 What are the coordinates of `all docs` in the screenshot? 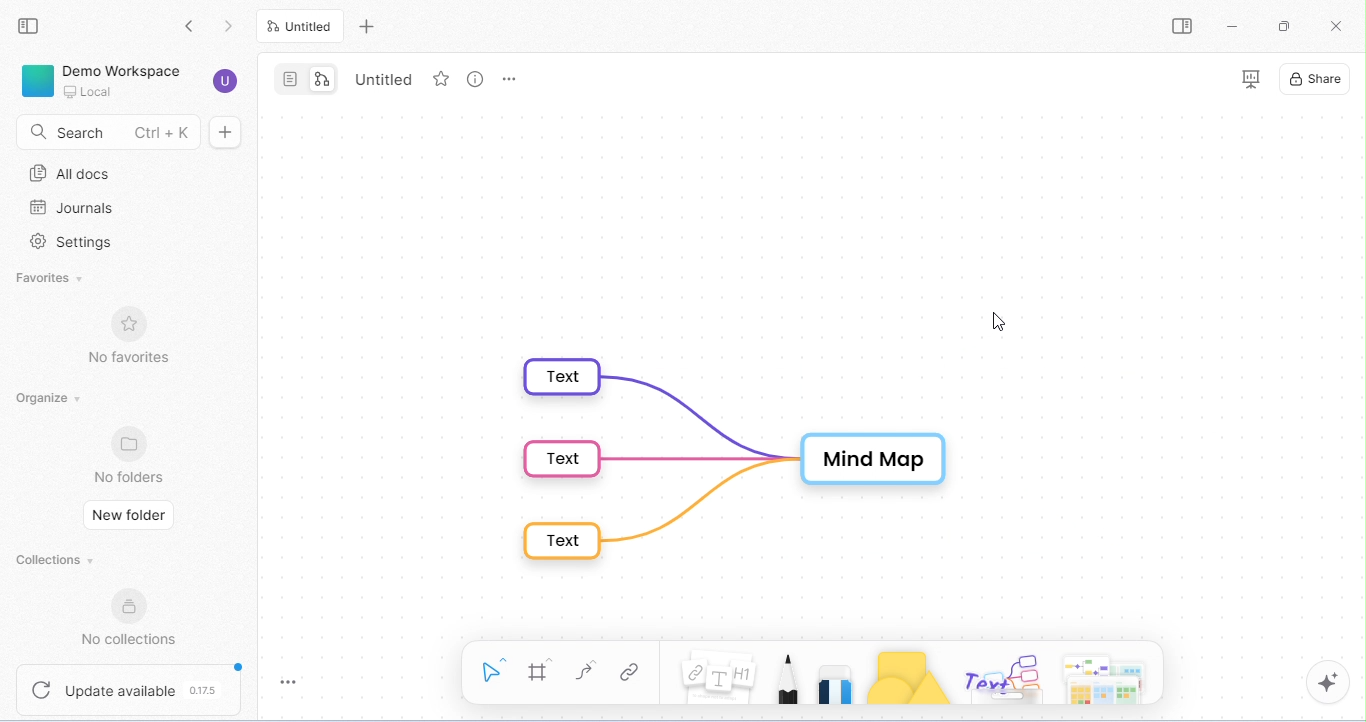 It's located at (77, 173).